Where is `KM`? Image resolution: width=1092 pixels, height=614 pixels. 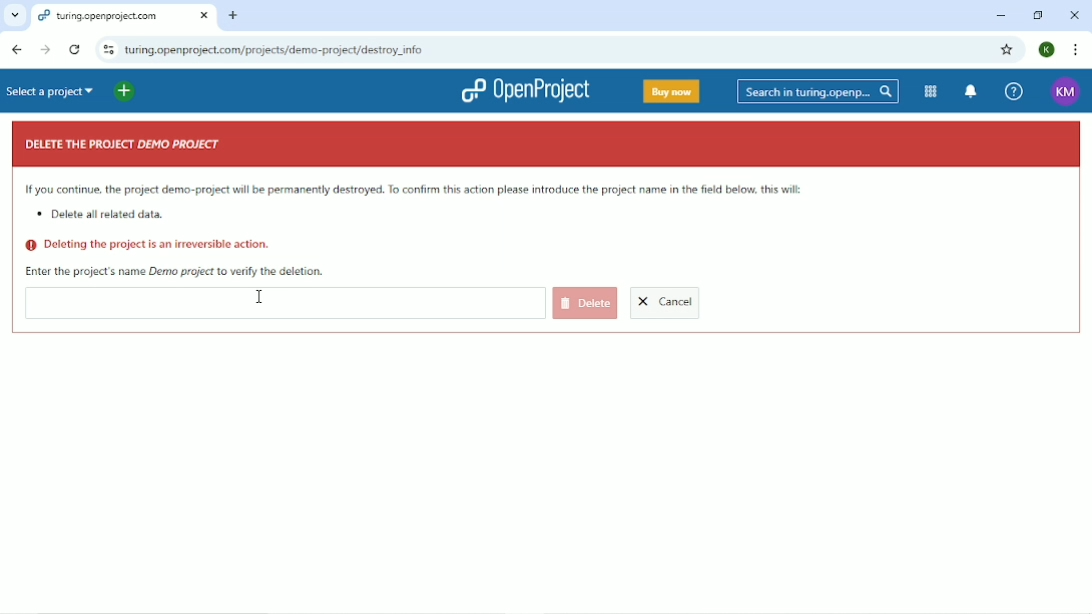 KM is located at coordinates (1065, 93).